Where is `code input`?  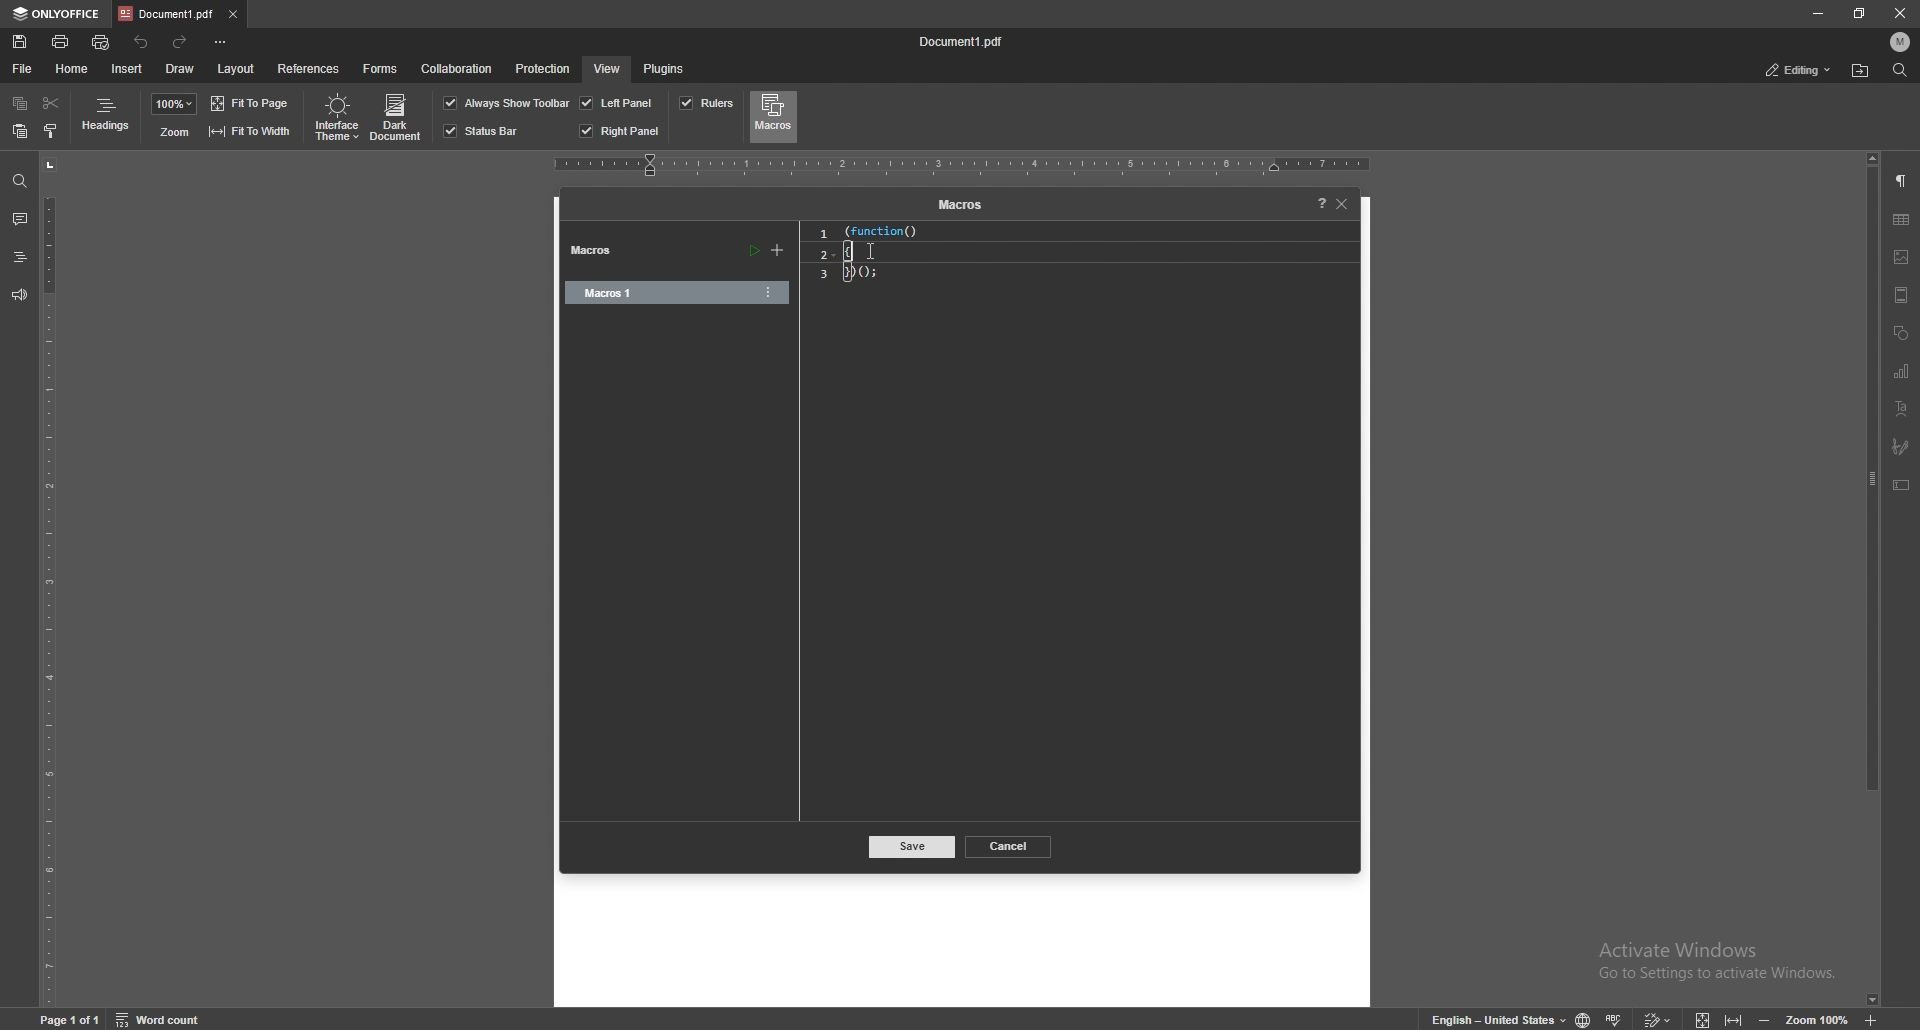
code input is located at coordinates (873, 251).